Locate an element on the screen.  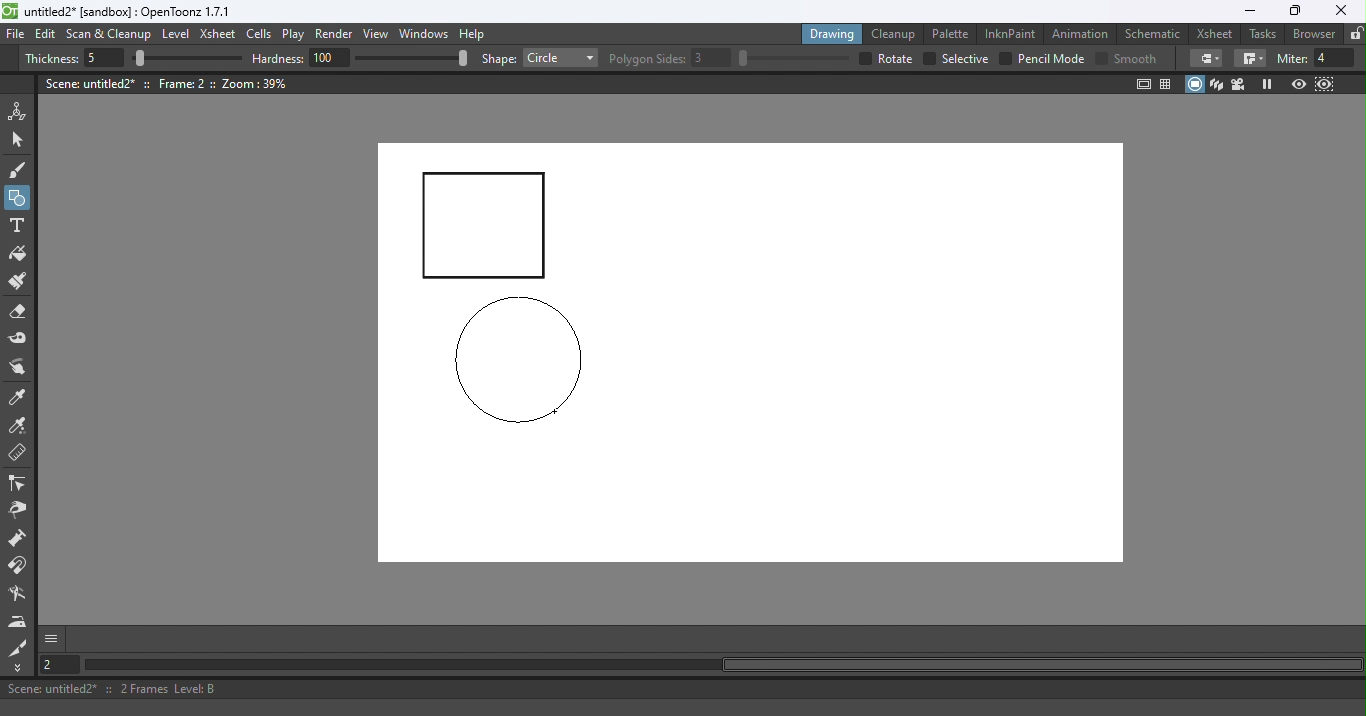
Magnet tool is located at coordinates (19, 566).